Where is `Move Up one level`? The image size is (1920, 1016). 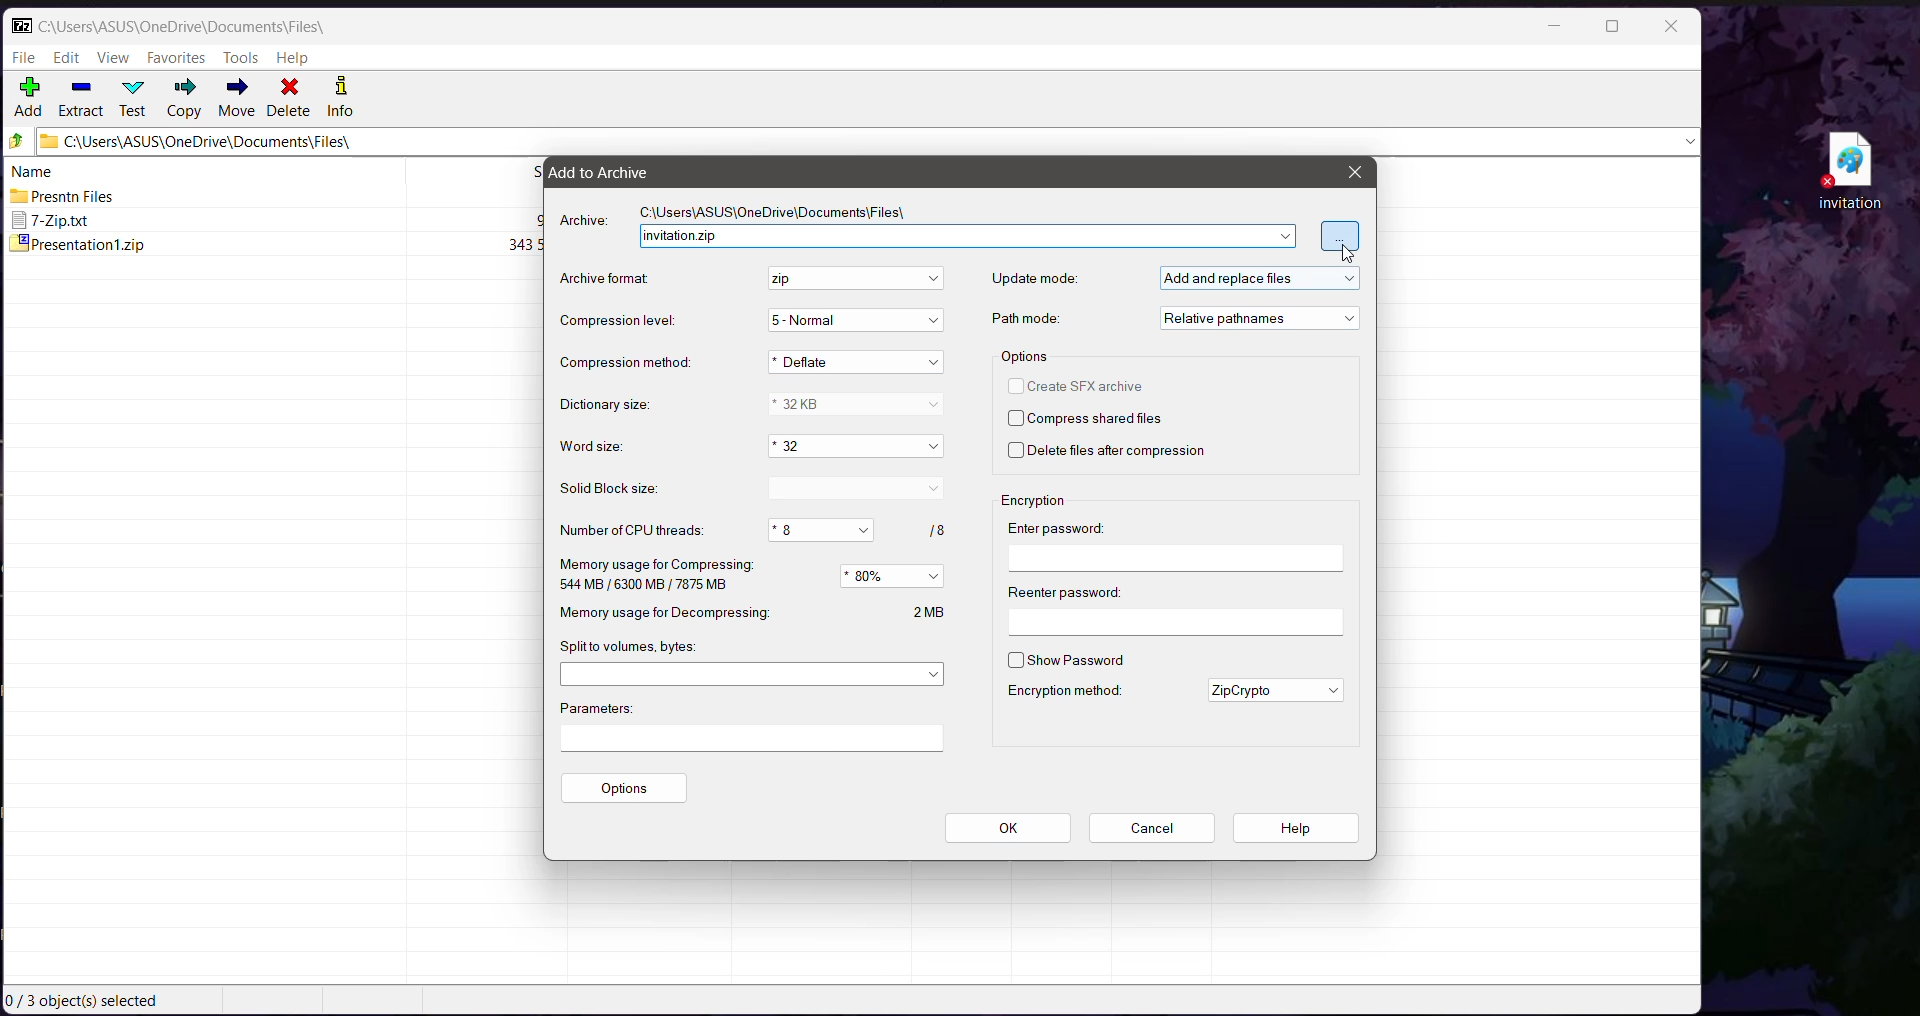
Move Up one level is located at coordinates (16, 141).